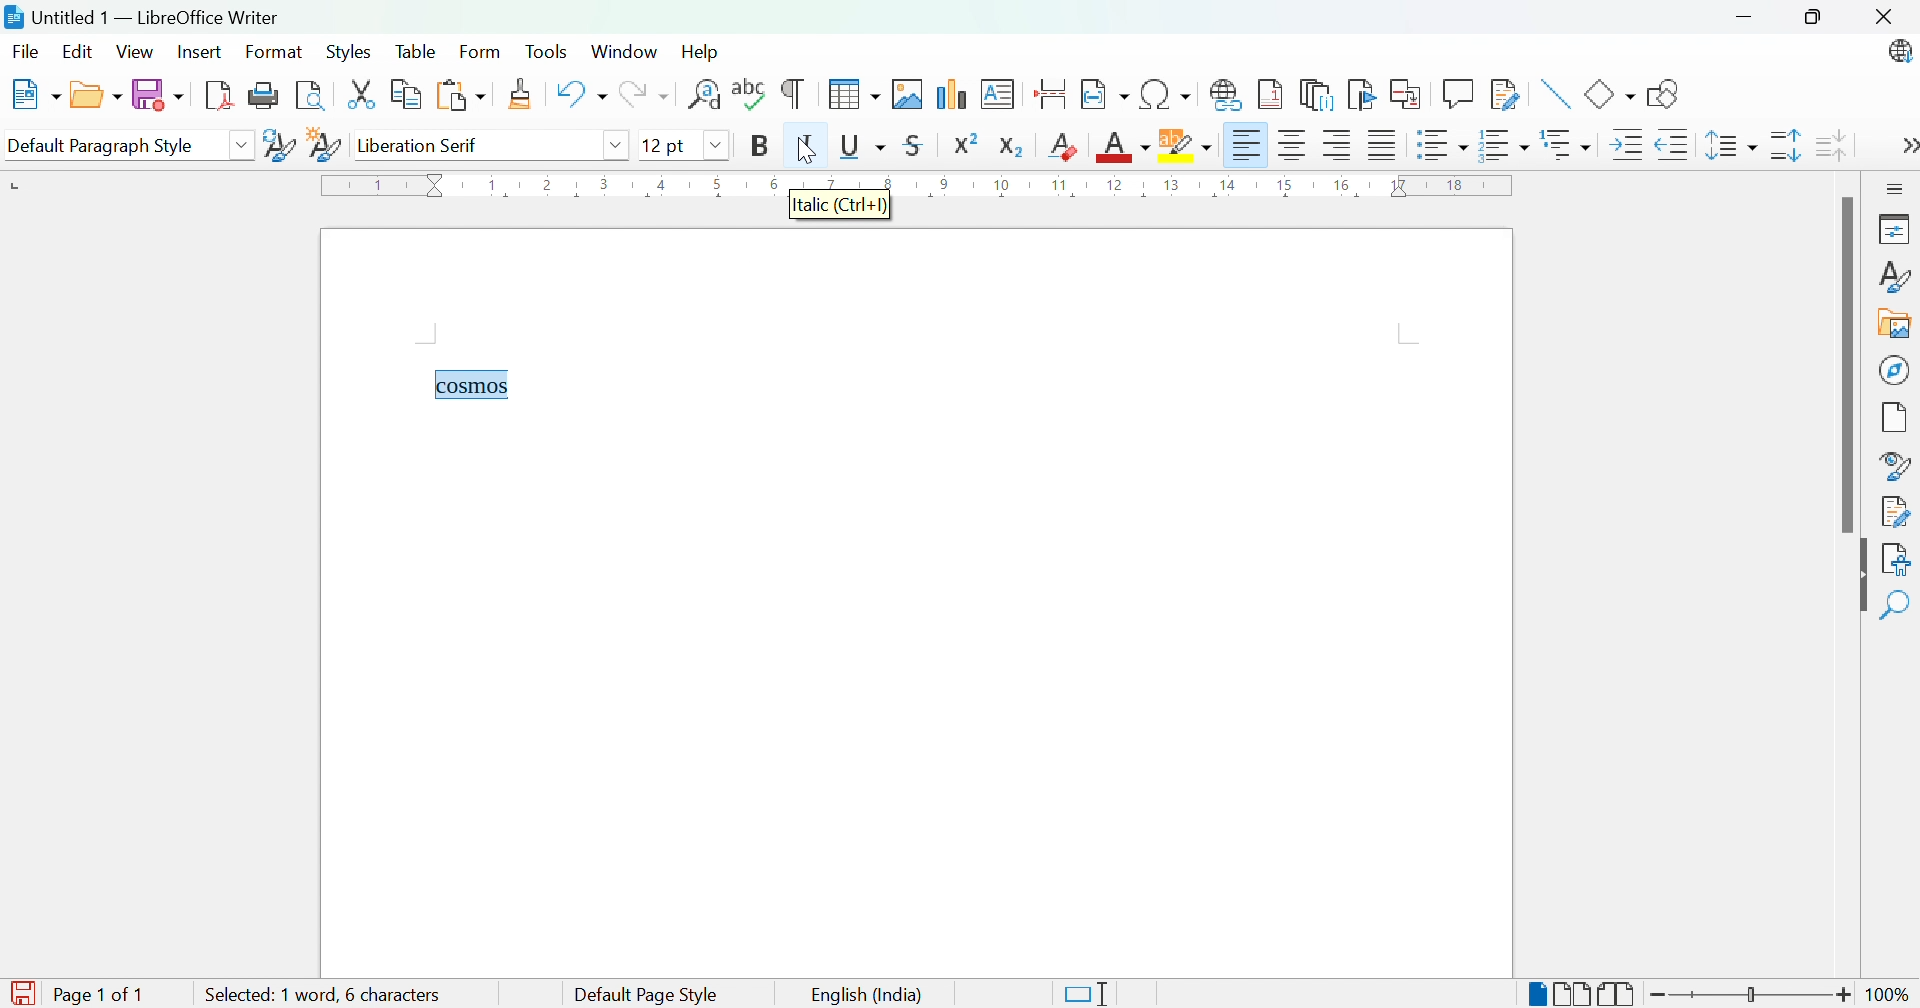 The image size is (1920, 1008). I want to click on Form, so click(480, 51).